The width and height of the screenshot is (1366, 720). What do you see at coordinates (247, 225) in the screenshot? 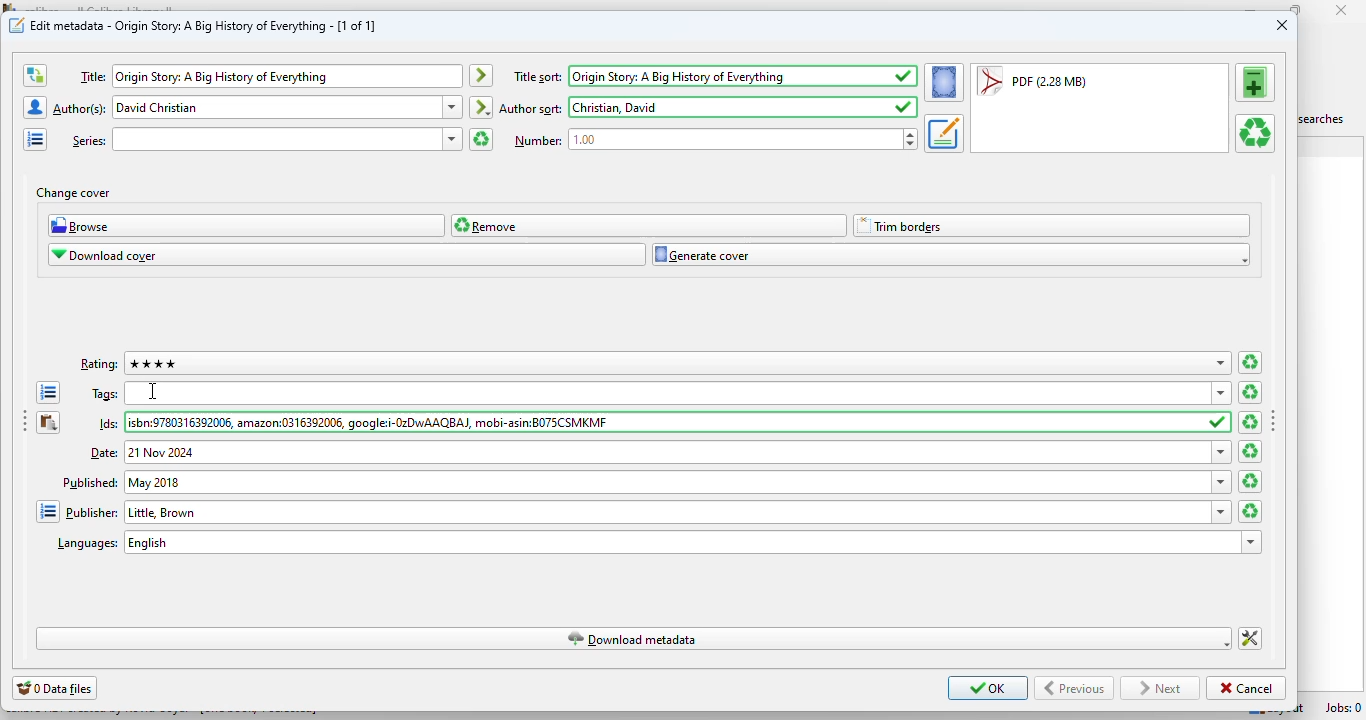
I see `browse` at bounding box center [247, 225].